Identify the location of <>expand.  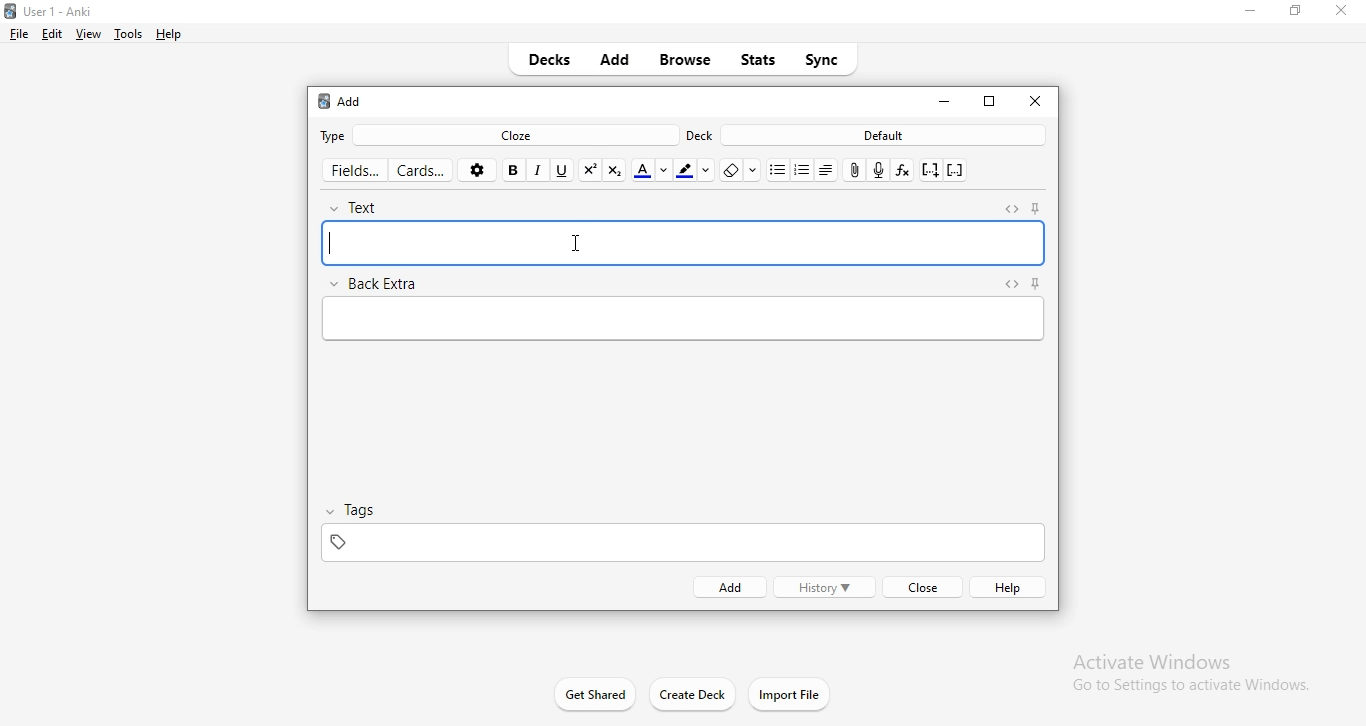
(1013, 208).